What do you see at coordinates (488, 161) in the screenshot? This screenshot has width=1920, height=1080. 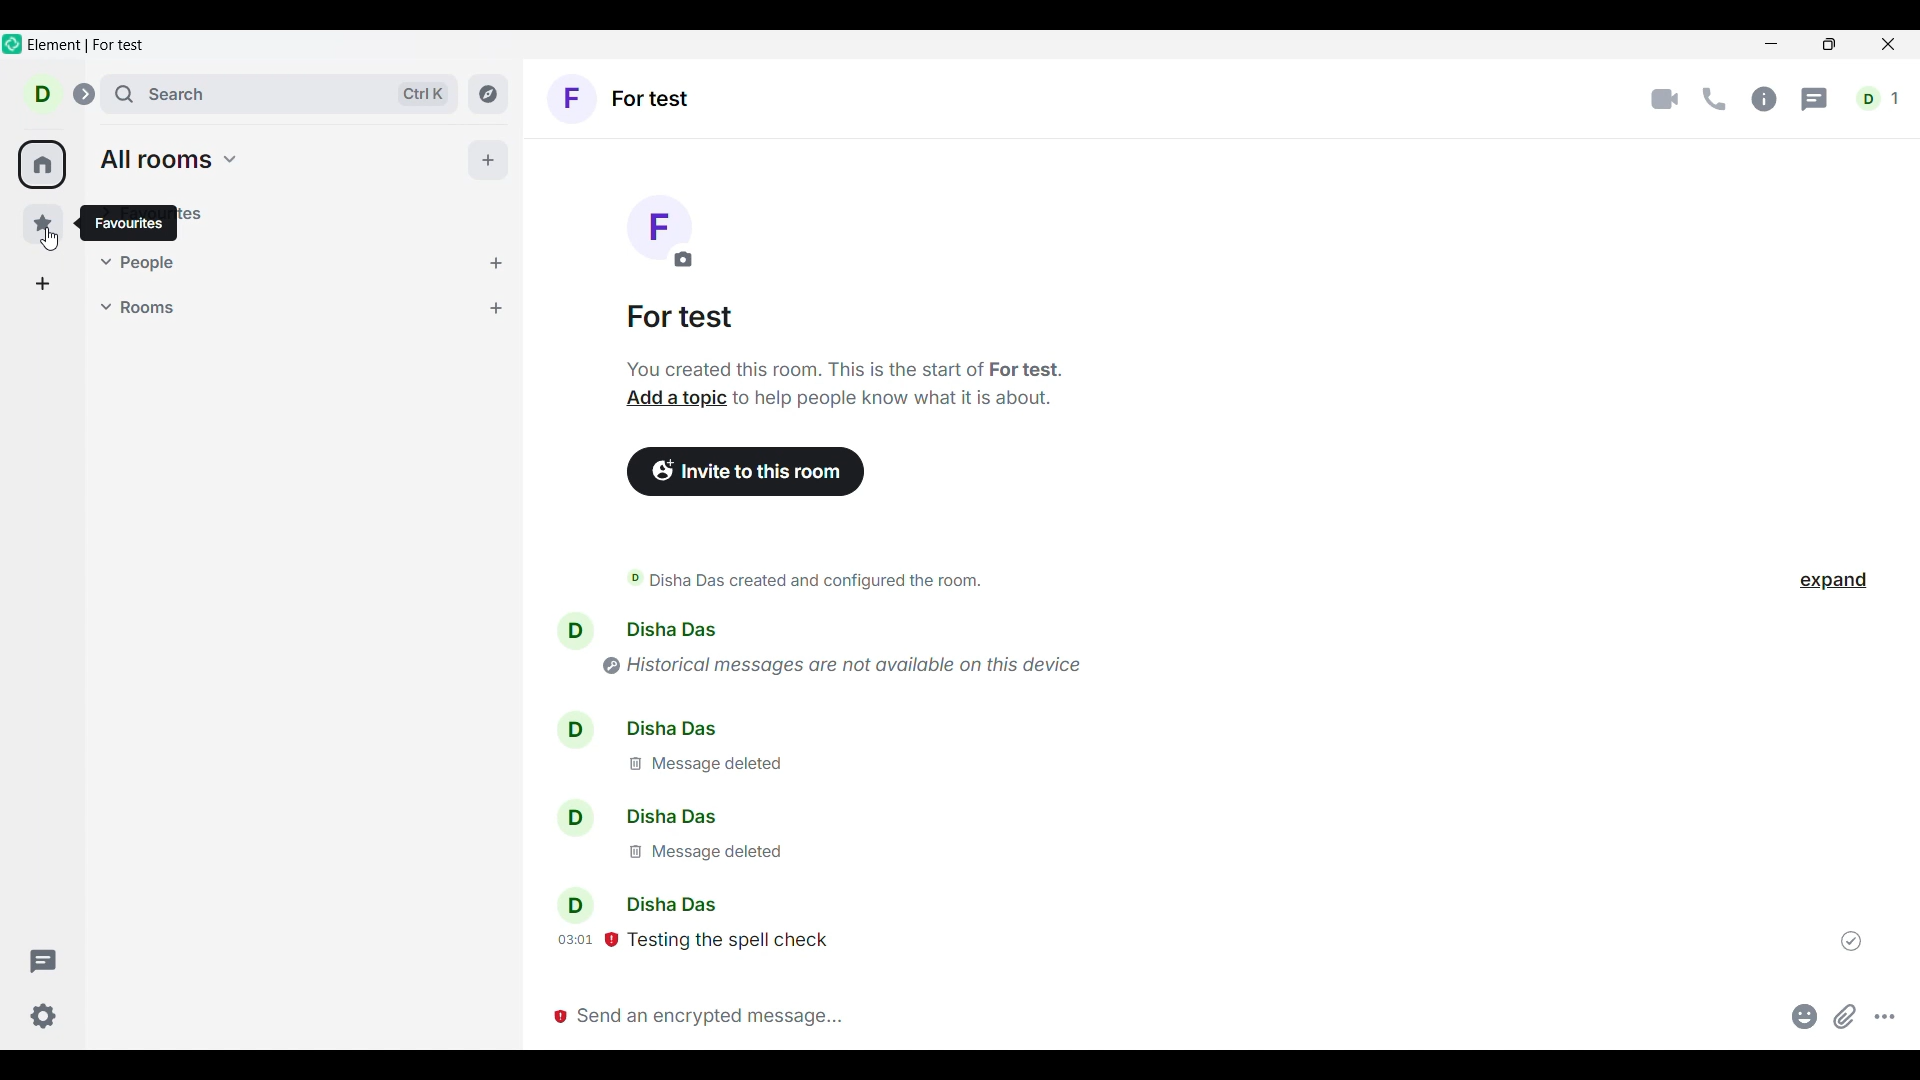 I see `Add` at bounding box center [488, 161].